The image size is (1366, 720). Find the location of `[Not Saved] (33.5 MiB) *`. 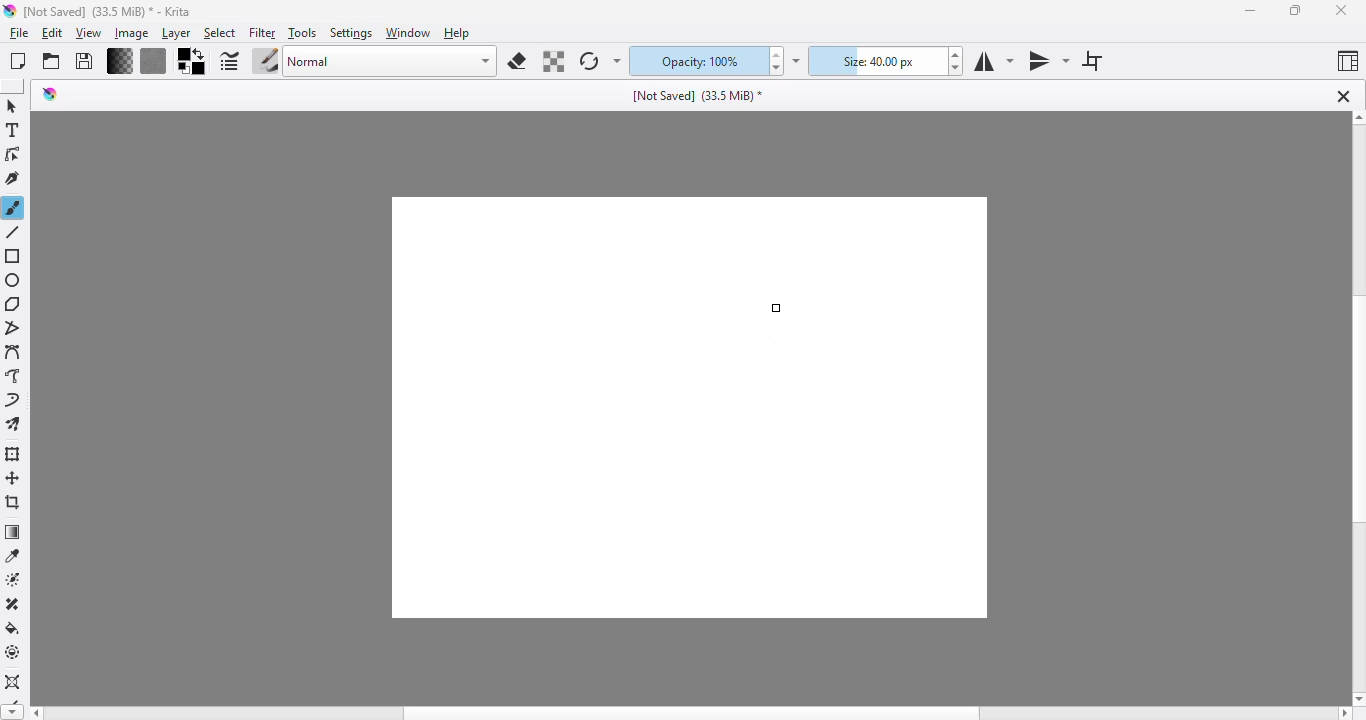

[Not Saved] (33.5 MiB) * is located at coordinates (698, 94).